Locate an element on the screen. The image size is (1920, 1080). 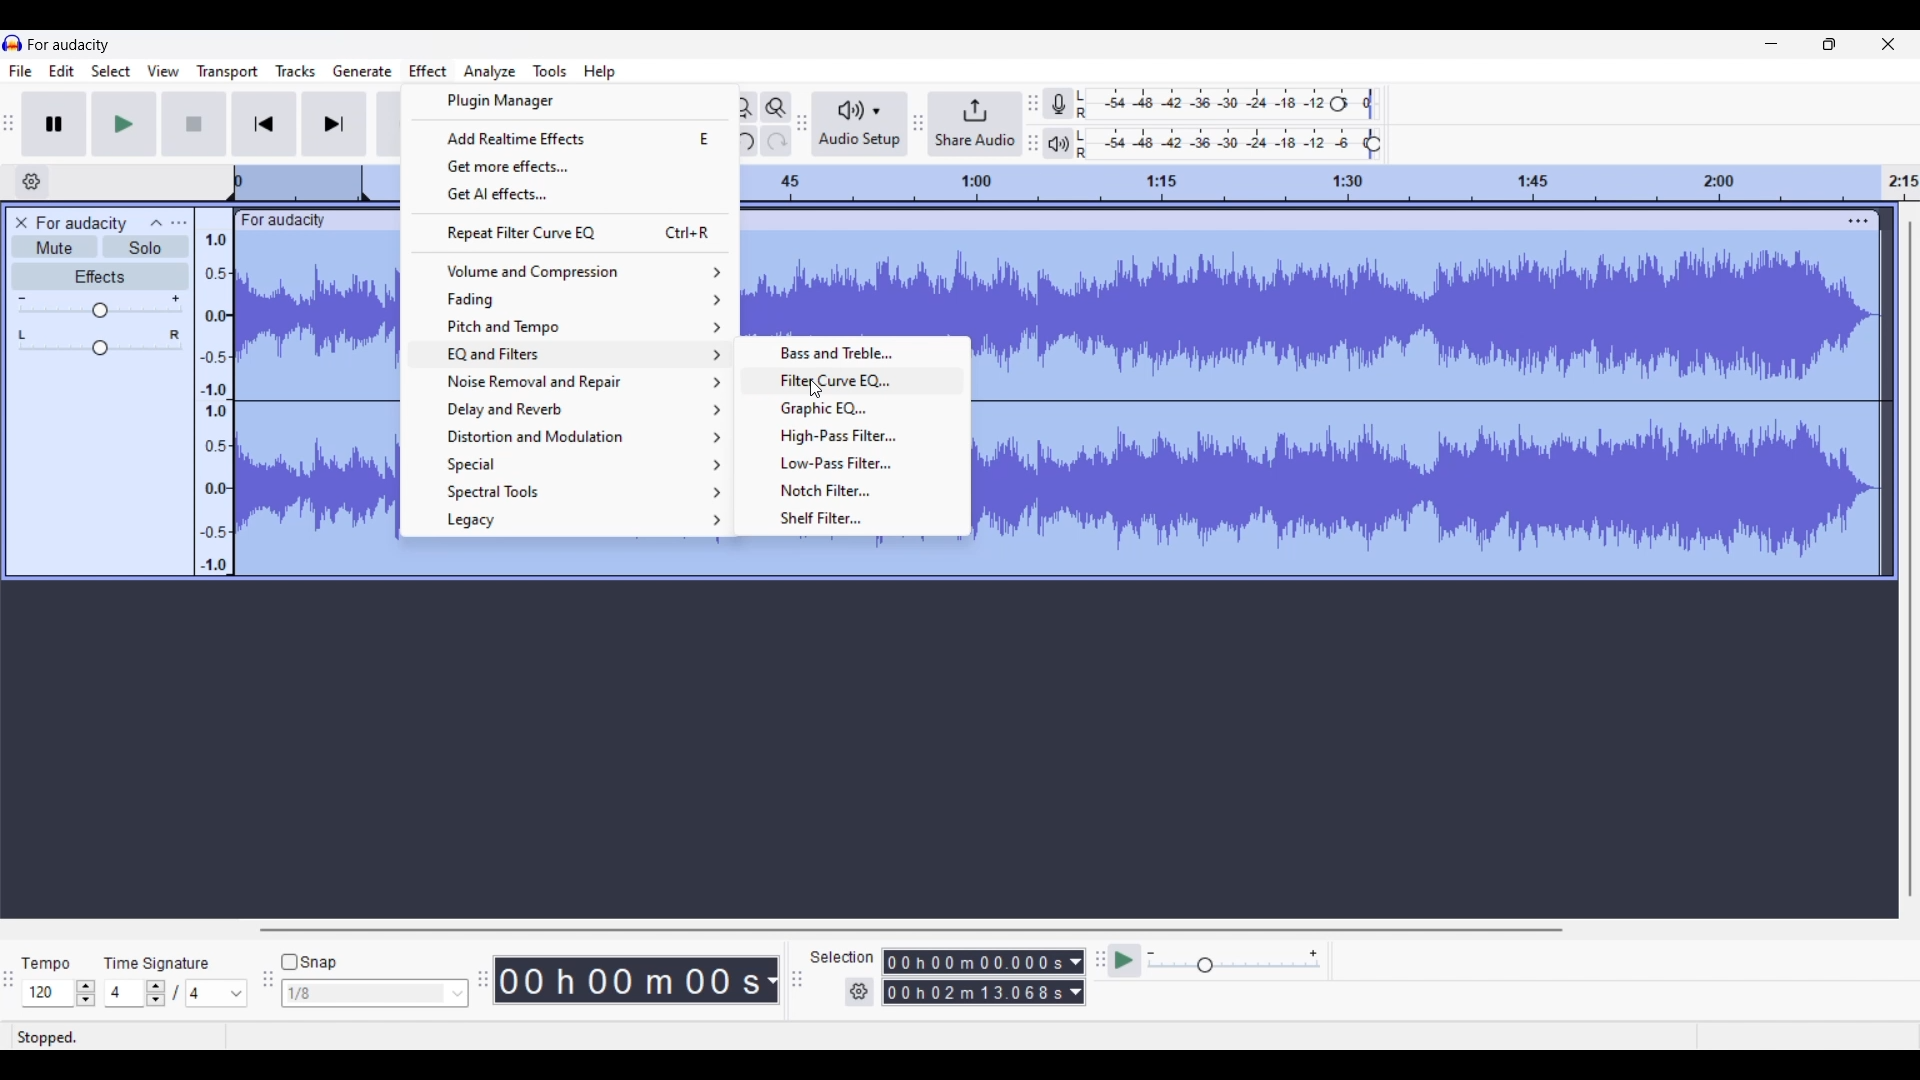
Audio track name is located at coordinates (82, 224).